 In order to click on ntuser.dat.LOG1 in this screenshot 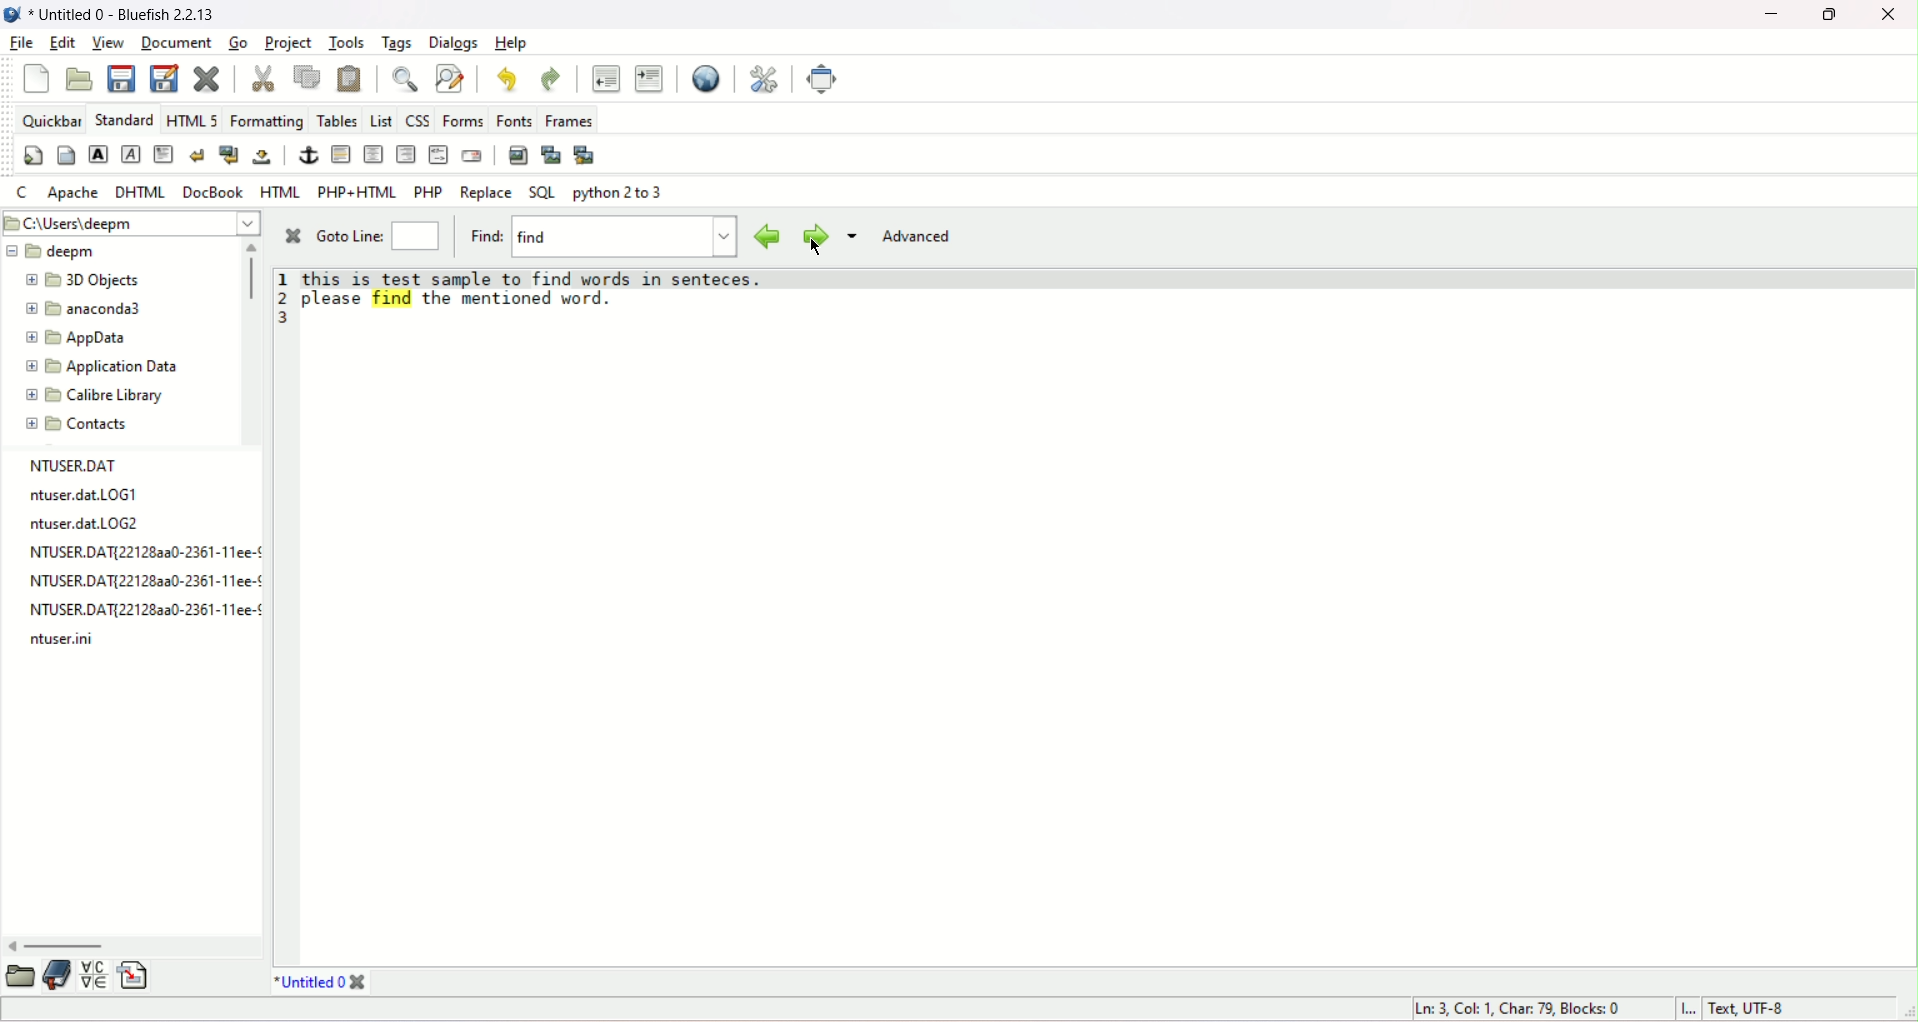, I will do `click(83, 496)`.